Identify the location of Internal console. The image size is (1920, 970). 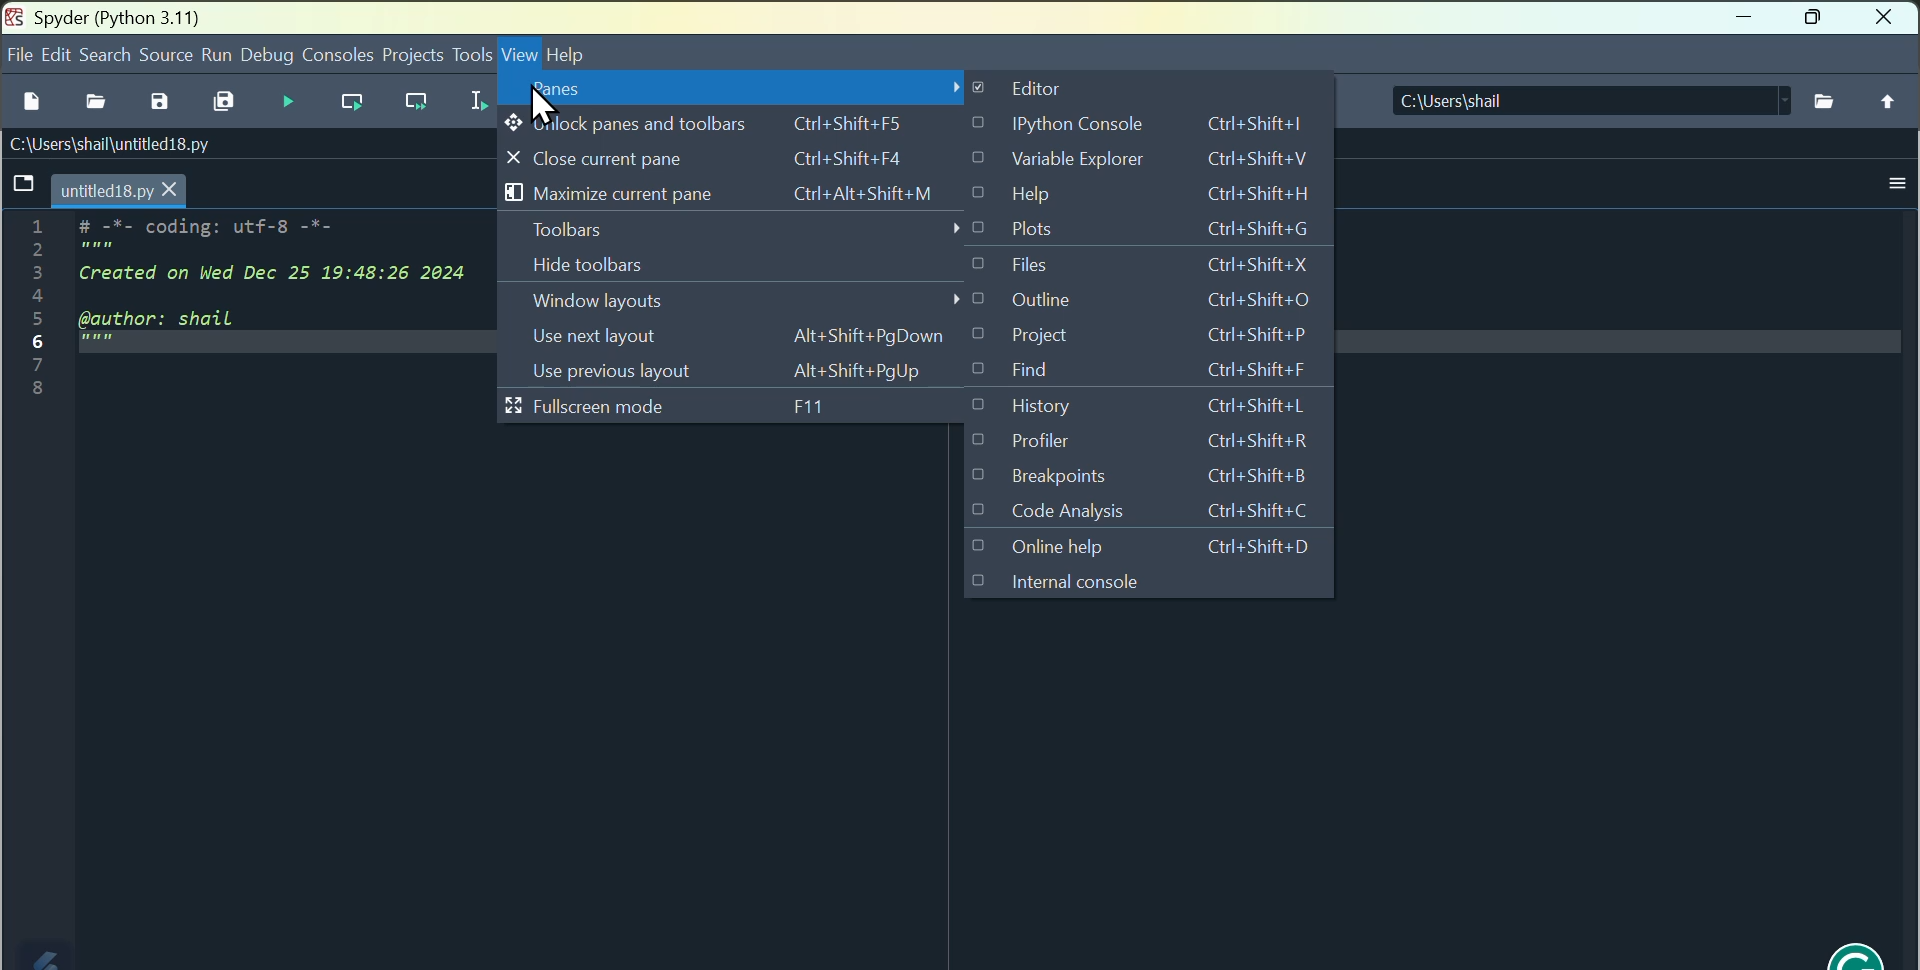
(1064, 581).